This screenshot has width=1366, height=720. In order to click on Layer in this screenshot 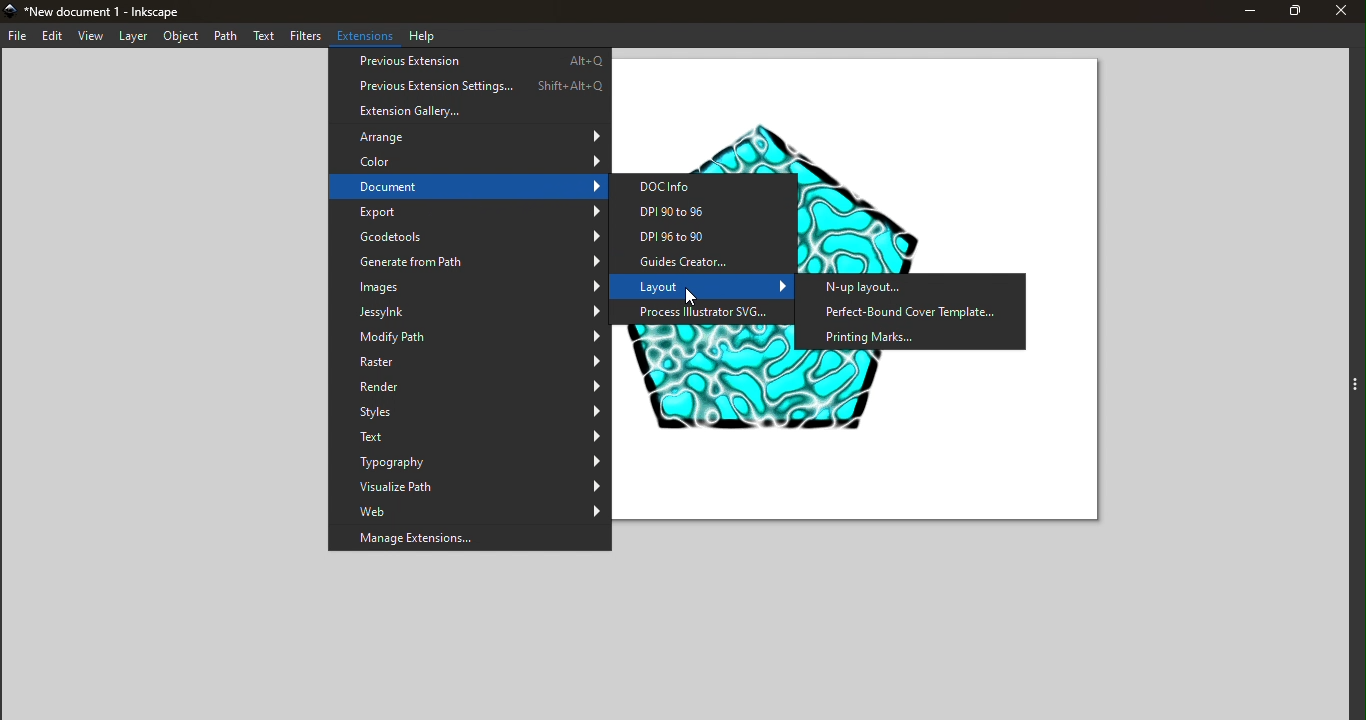, I will do `click(136, 36)`.